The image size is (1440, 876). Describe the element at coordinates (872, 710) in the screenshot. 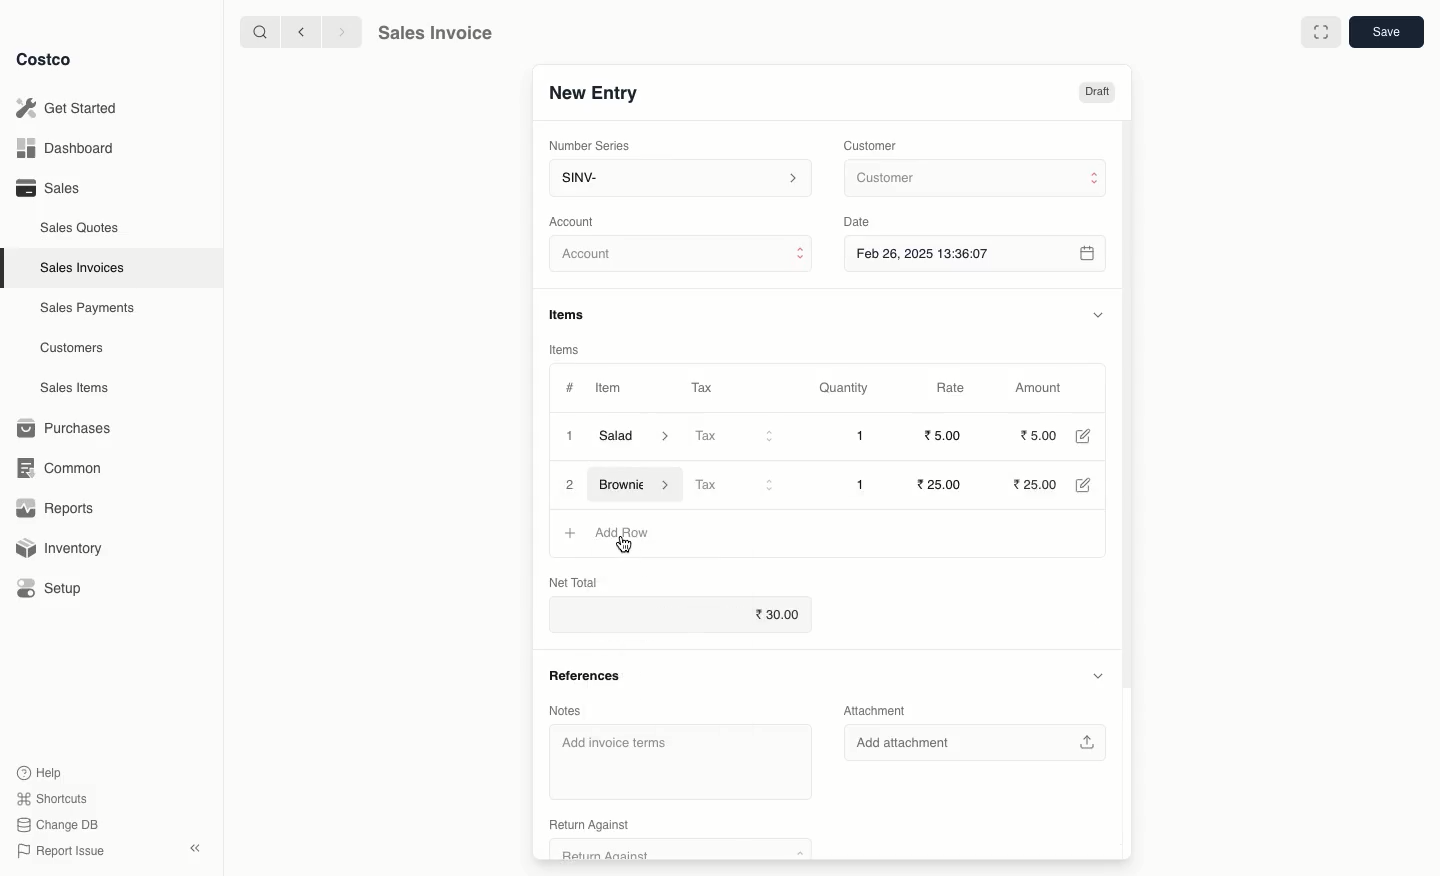

I see `Attachment` at that location.